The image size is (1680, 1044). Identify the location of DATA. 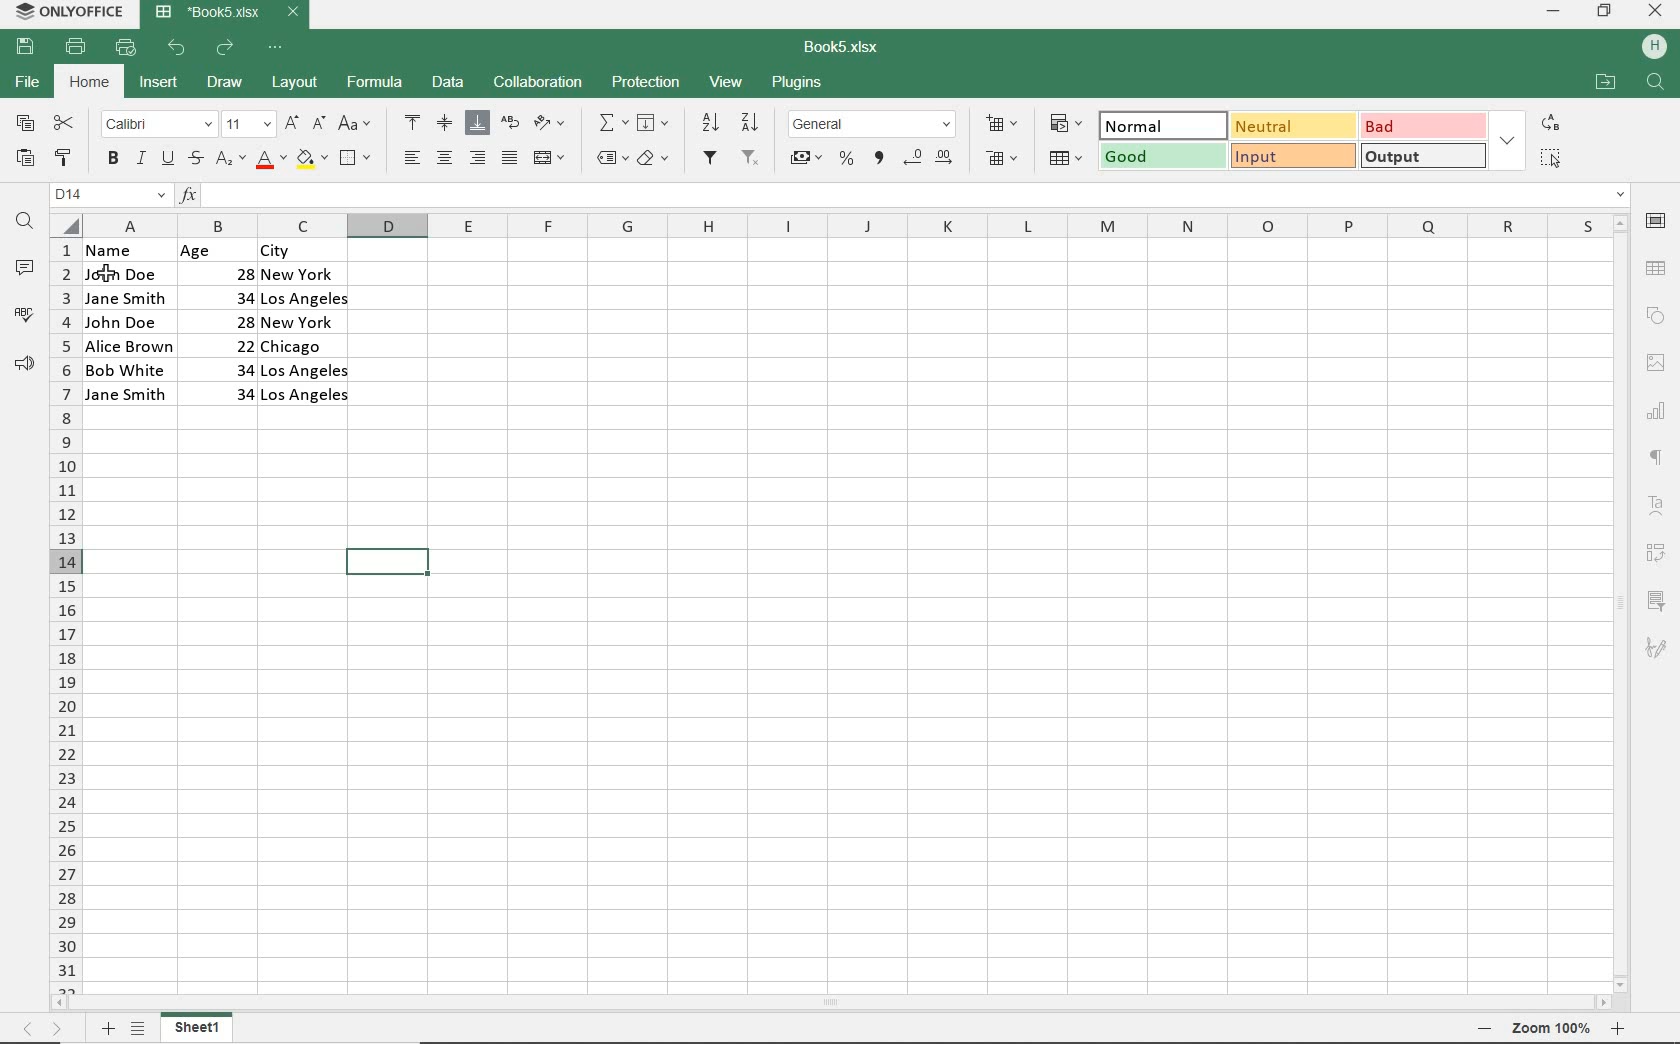
(231, 326).